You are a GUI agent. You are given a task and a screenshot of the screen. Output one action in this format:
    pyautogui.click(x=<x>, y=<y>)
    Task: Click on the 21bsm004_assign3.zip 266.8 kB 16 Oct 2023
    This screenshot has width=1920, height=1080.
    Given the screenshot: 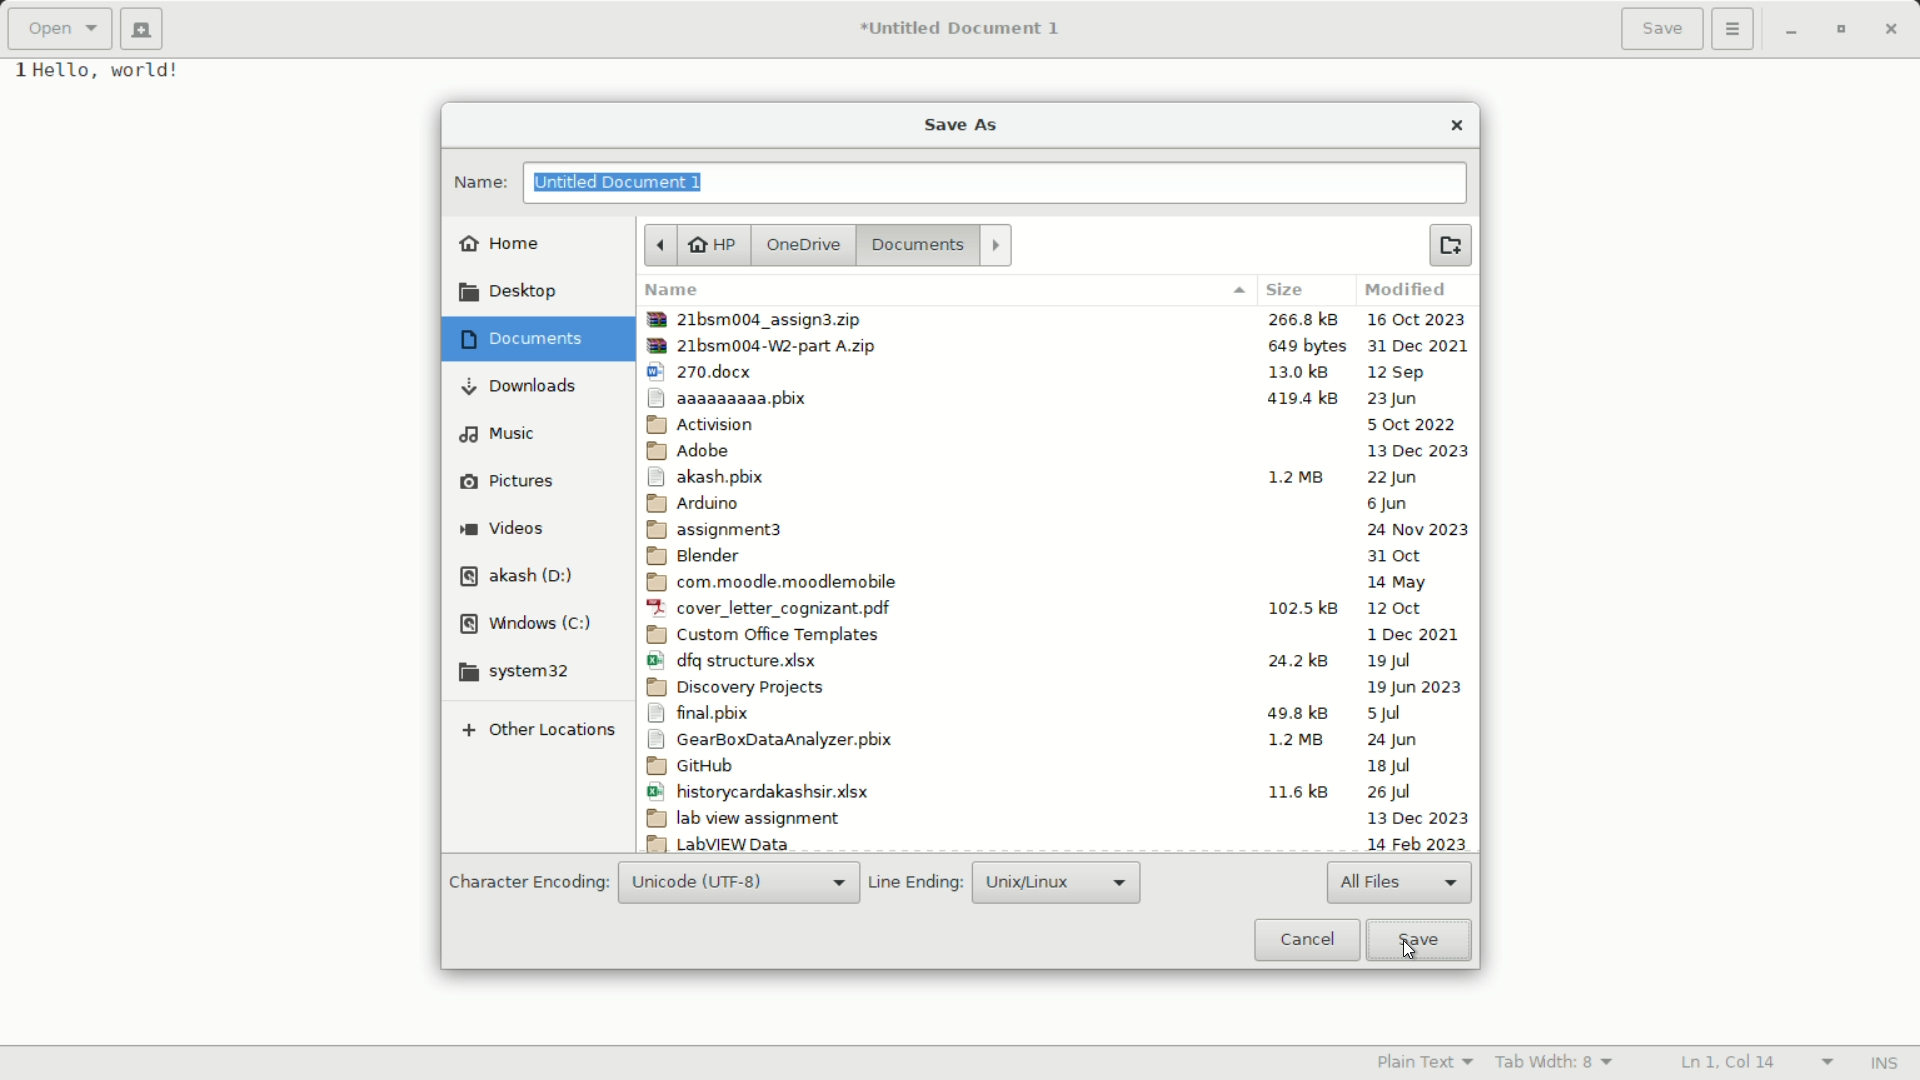 What is the action you would take?
    pyautogui.click(x=1057, y=319)
    